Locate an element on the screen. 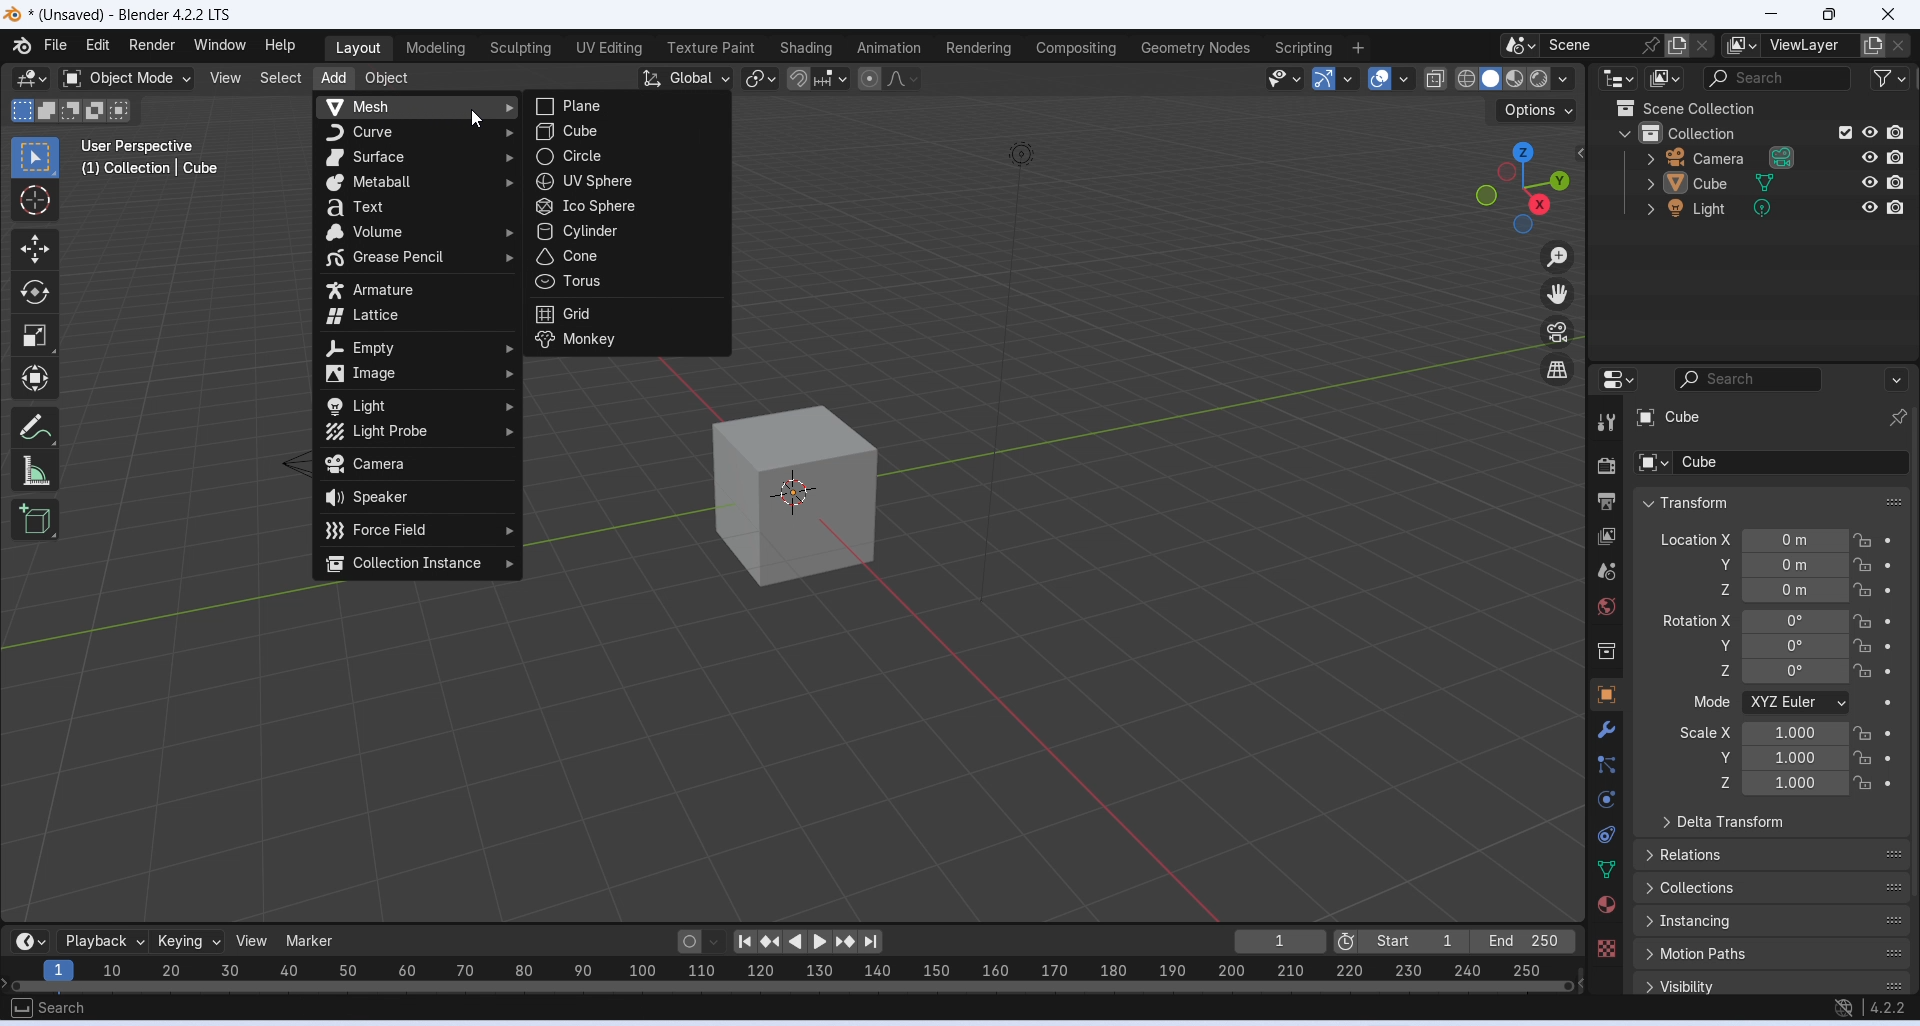 Image resolution: width=1920 pixels, height=1026 pixels. Toggle the camera view is located at coordinates (1557, 332).